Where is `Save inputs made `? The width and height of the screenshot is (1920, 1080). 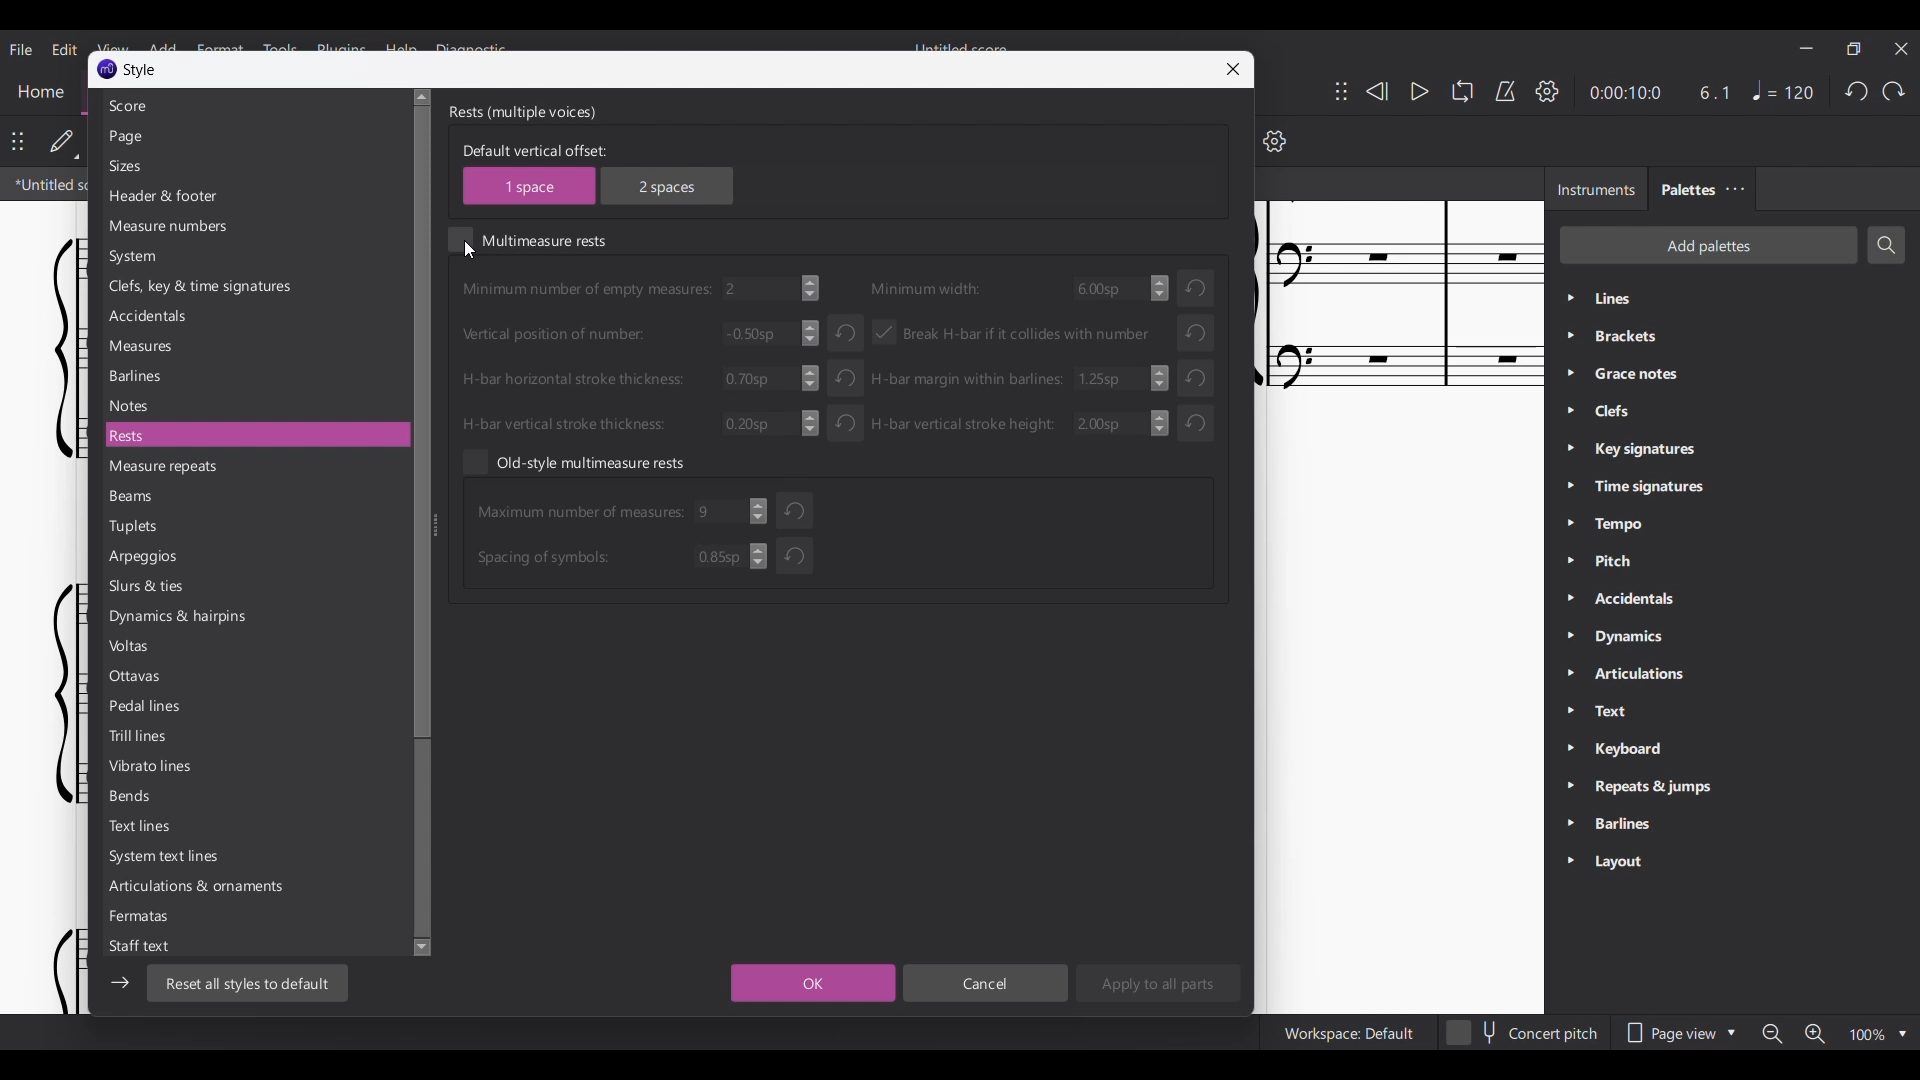 Save inputs made  is located at coordinates (813, 984).